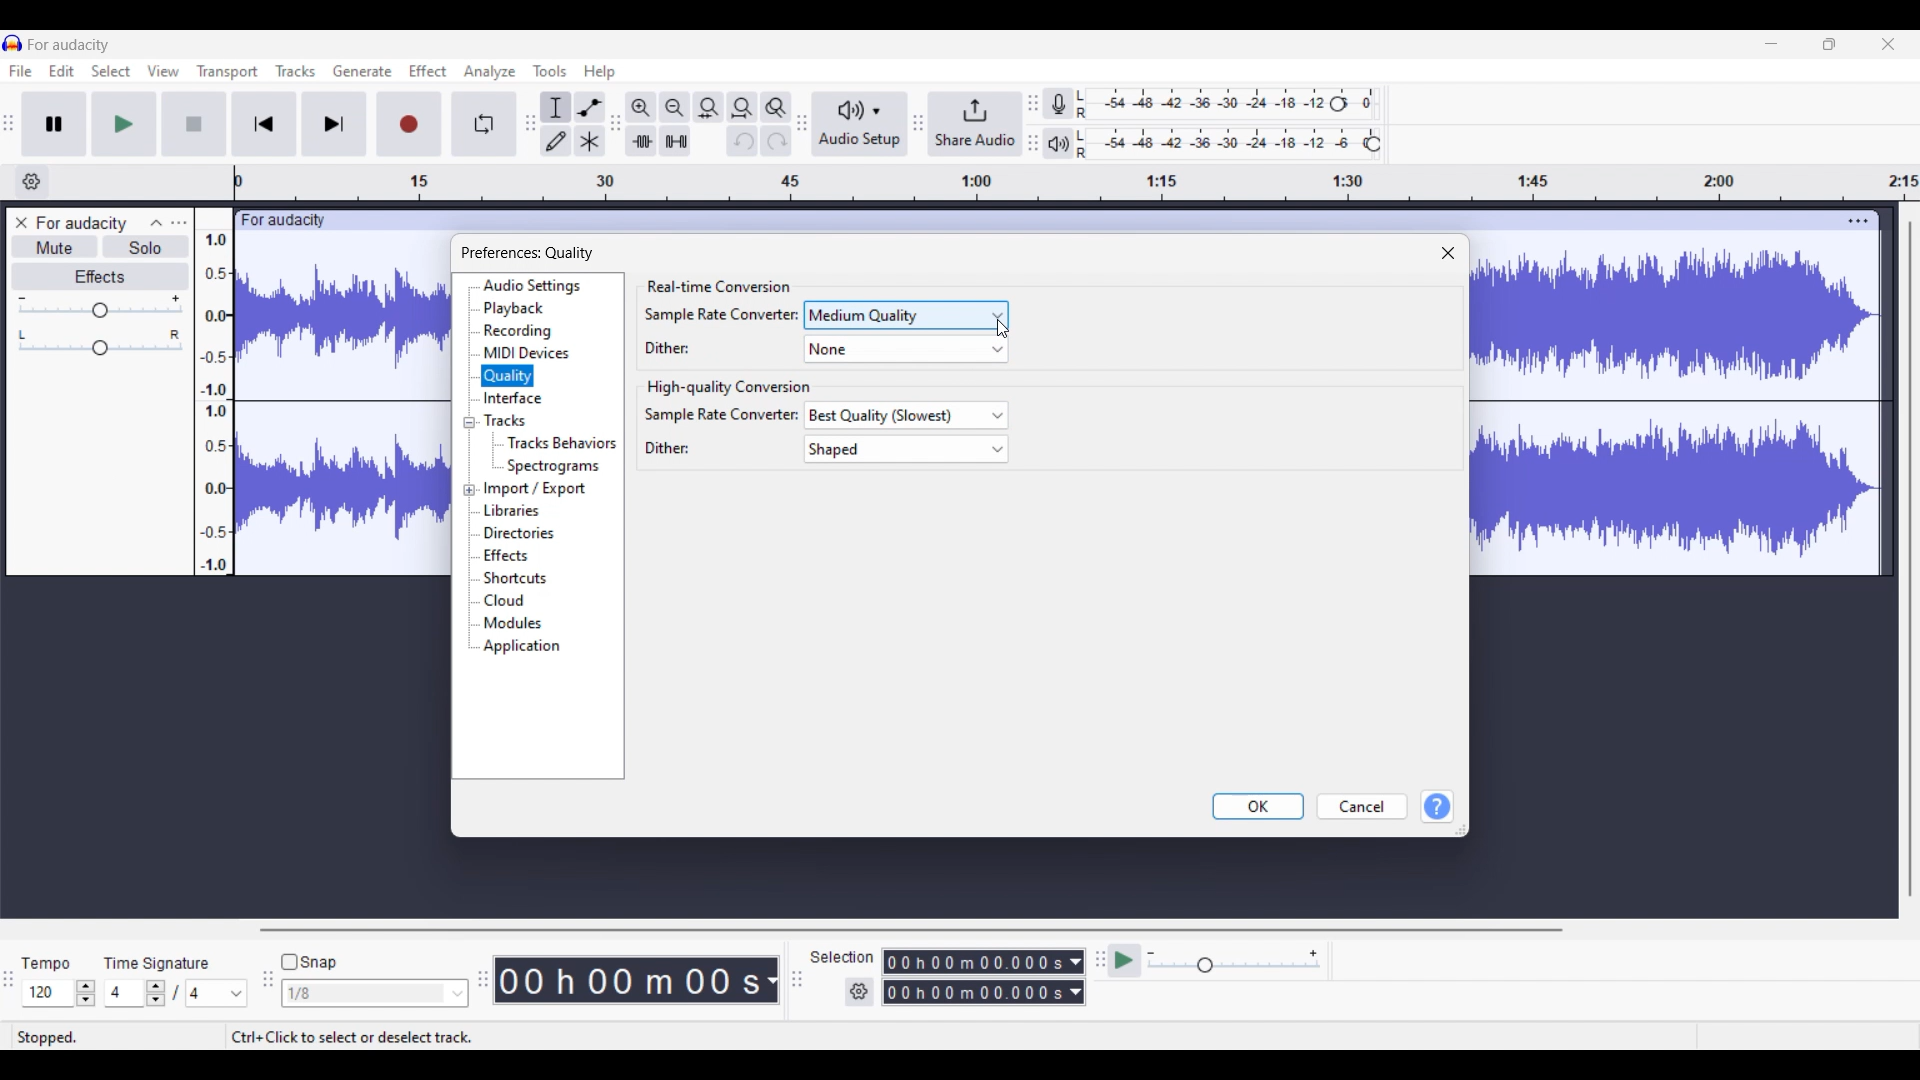 This screenshot has width=1920, height=1080. Describe the element at coordinates (513, 624) in the screenshot. I see `Modules` at that location.